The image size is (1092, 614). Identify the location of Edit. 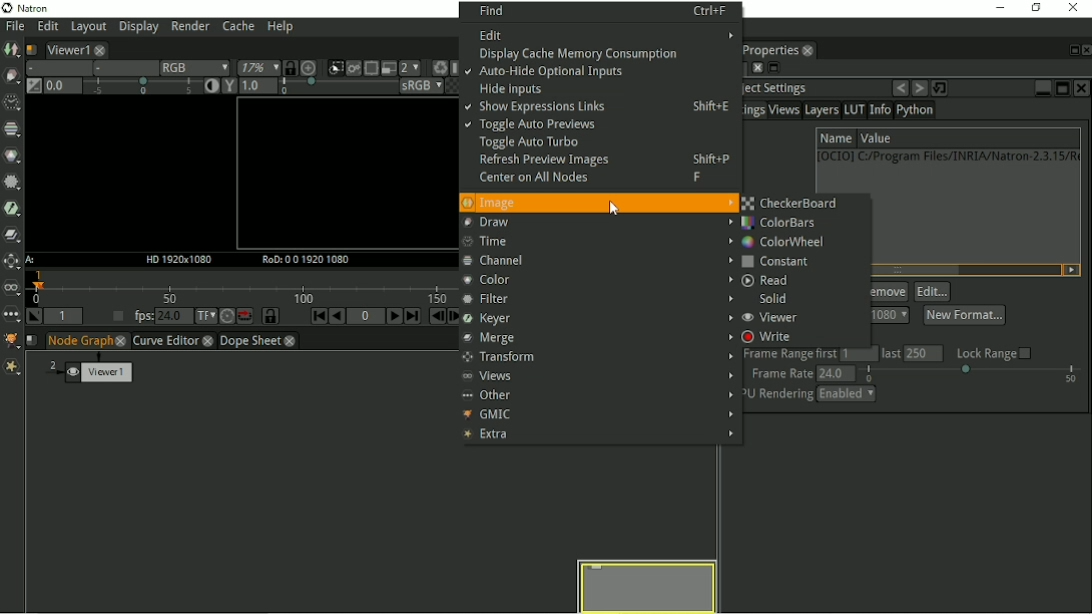
(933, 292).